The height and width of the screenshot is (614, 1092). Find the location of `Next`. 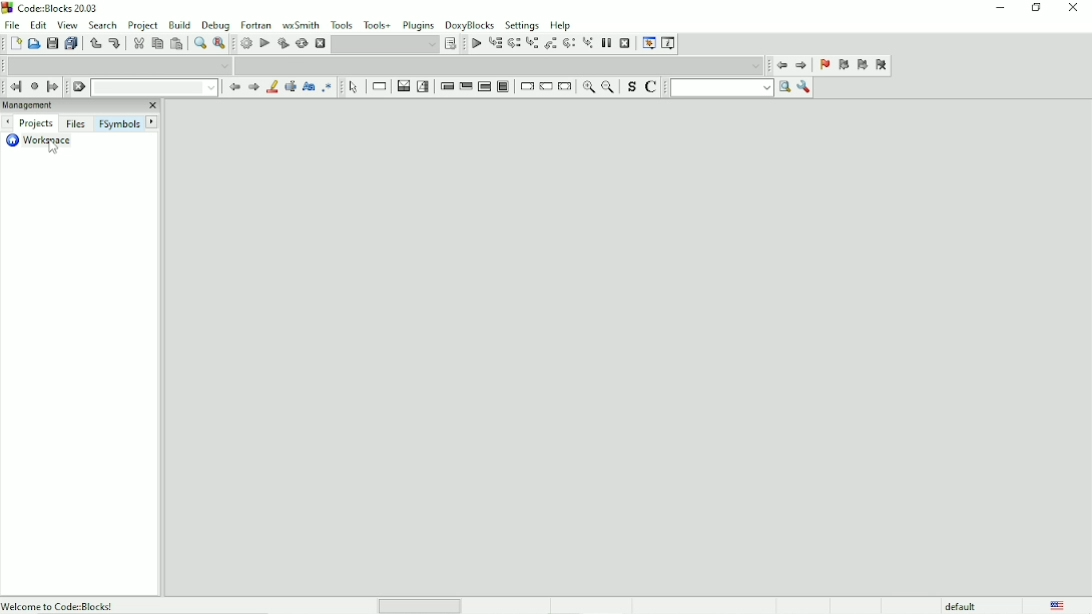

Next is located at coordinates (152, 122).